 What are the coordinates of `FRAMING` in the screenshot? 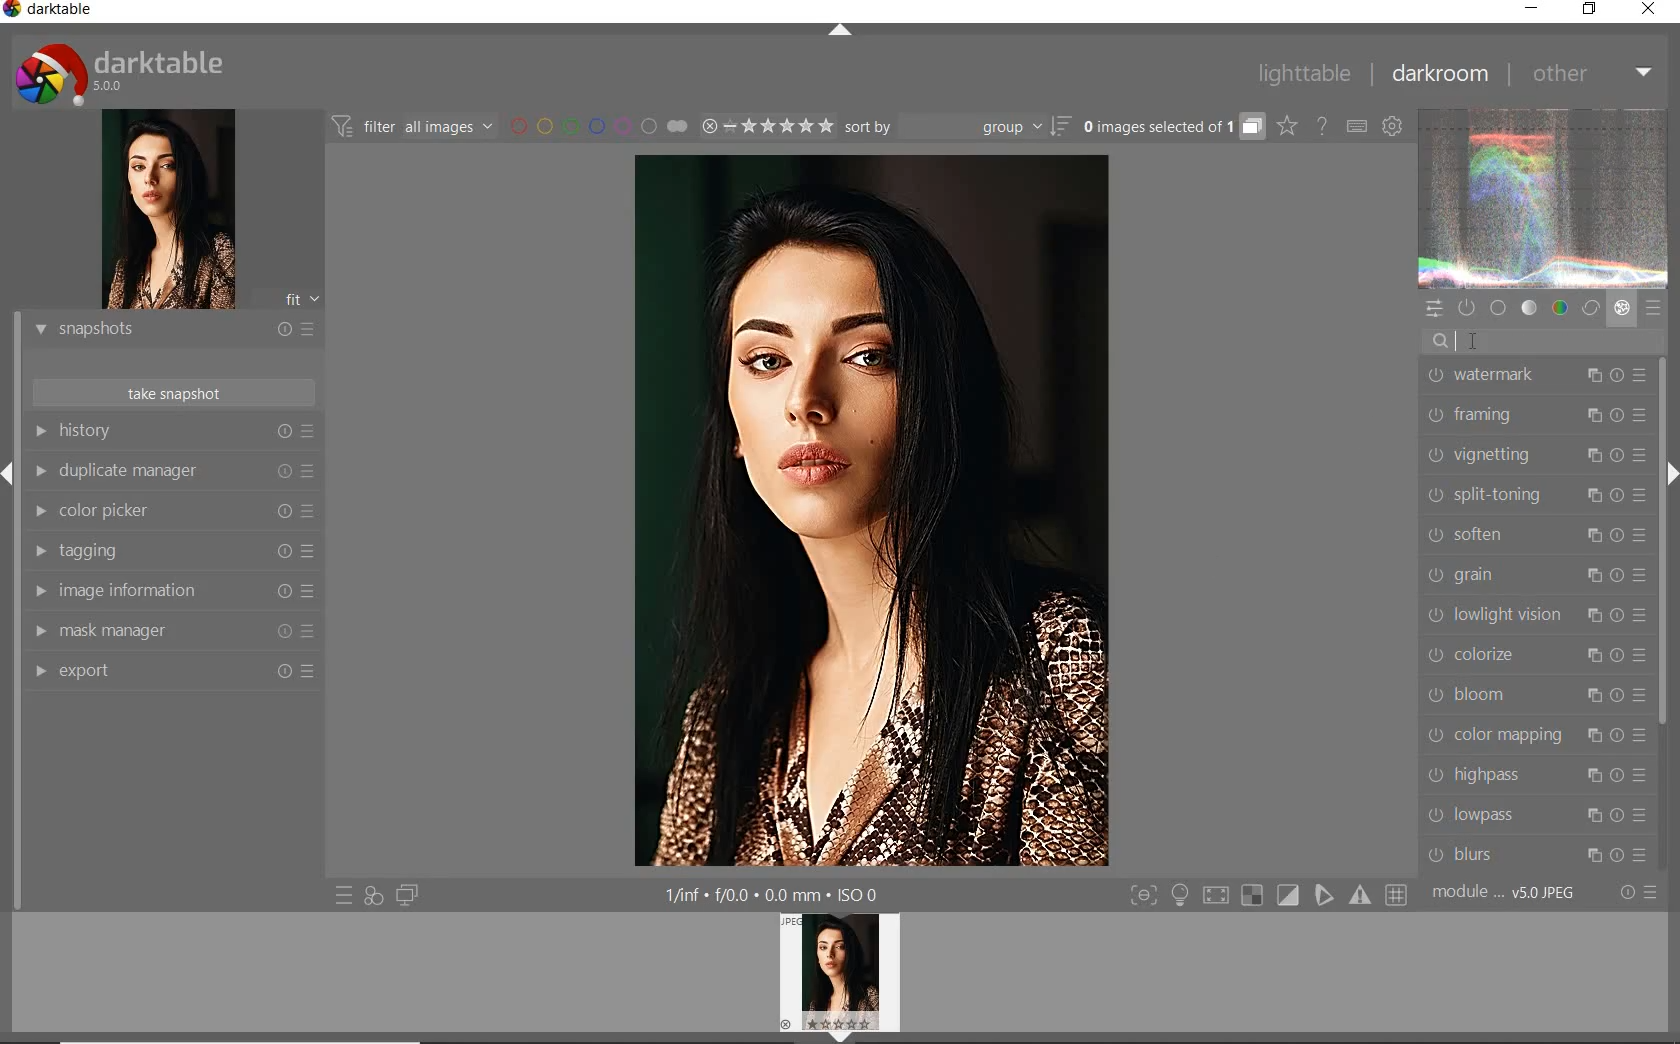 It's located at (1533, 412).